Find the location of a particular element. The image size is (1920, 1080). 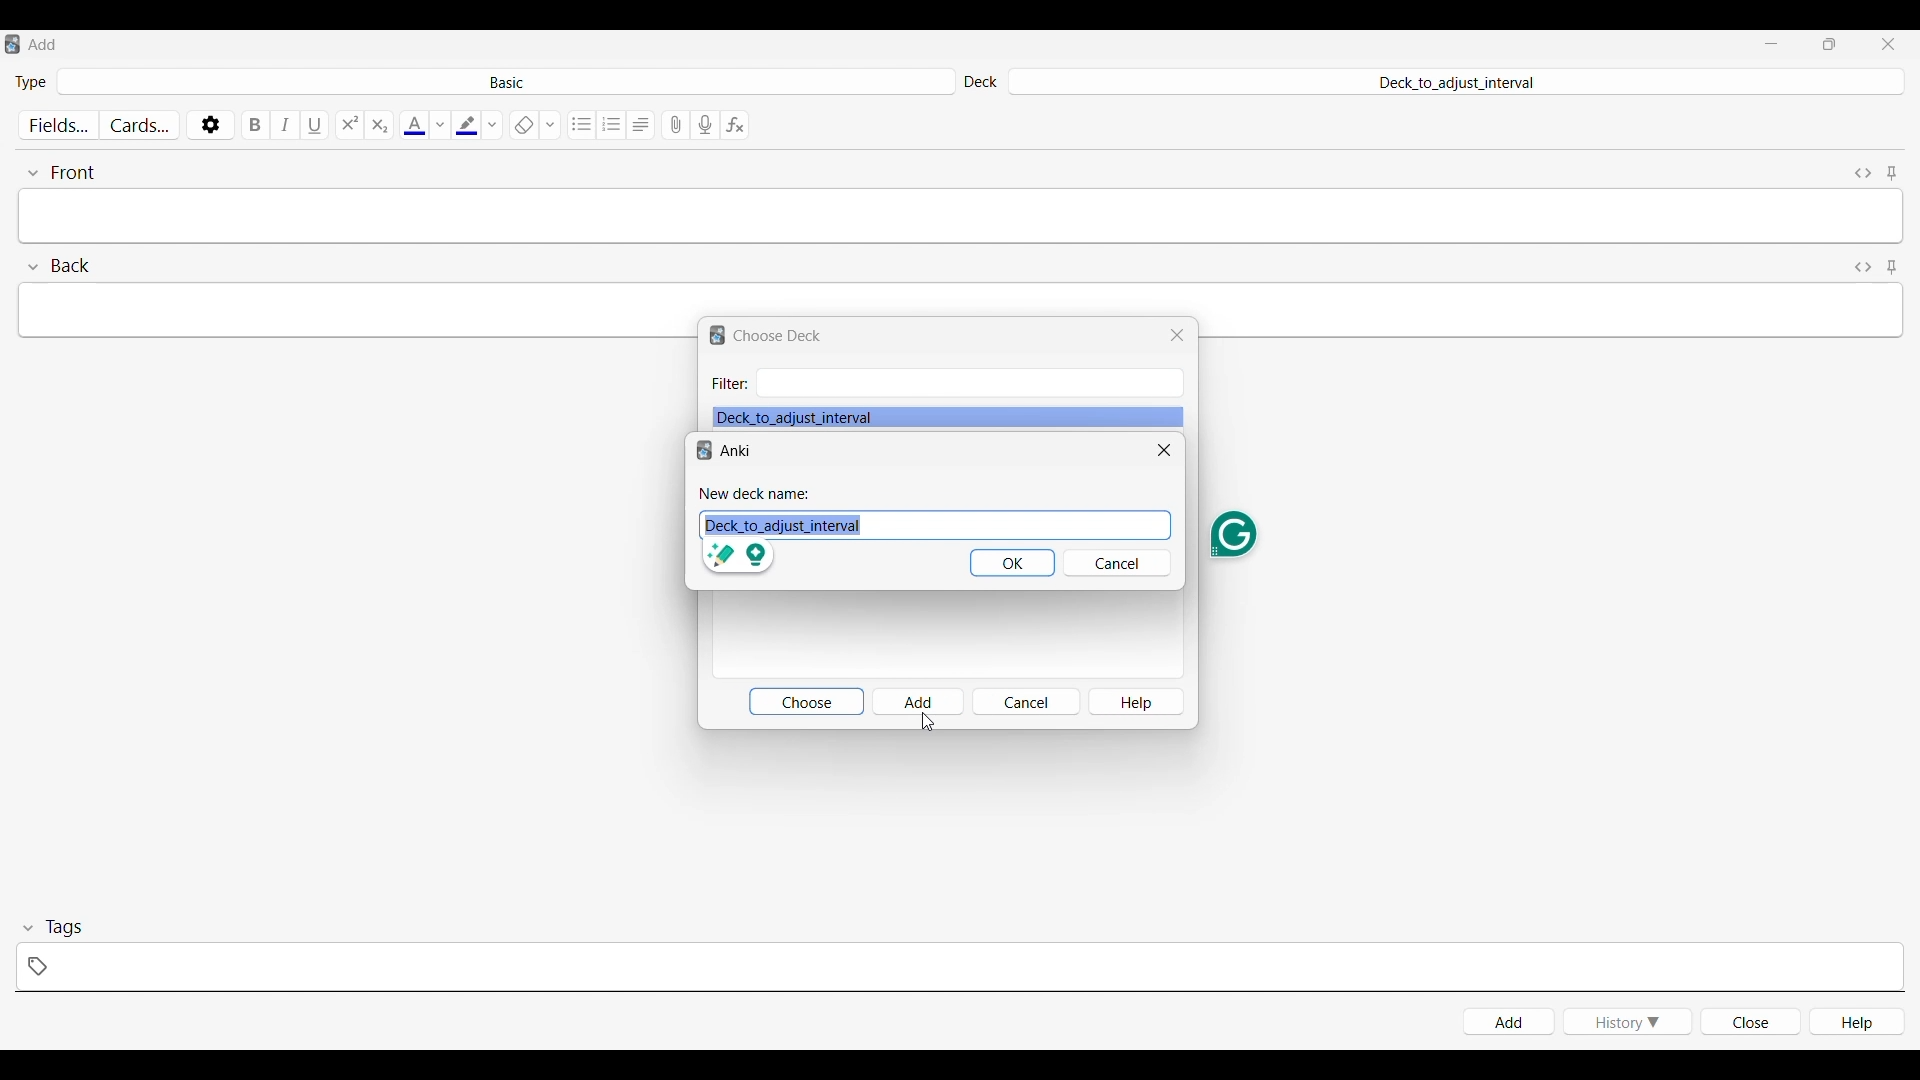

Help is located at coordinates (1137, 702).